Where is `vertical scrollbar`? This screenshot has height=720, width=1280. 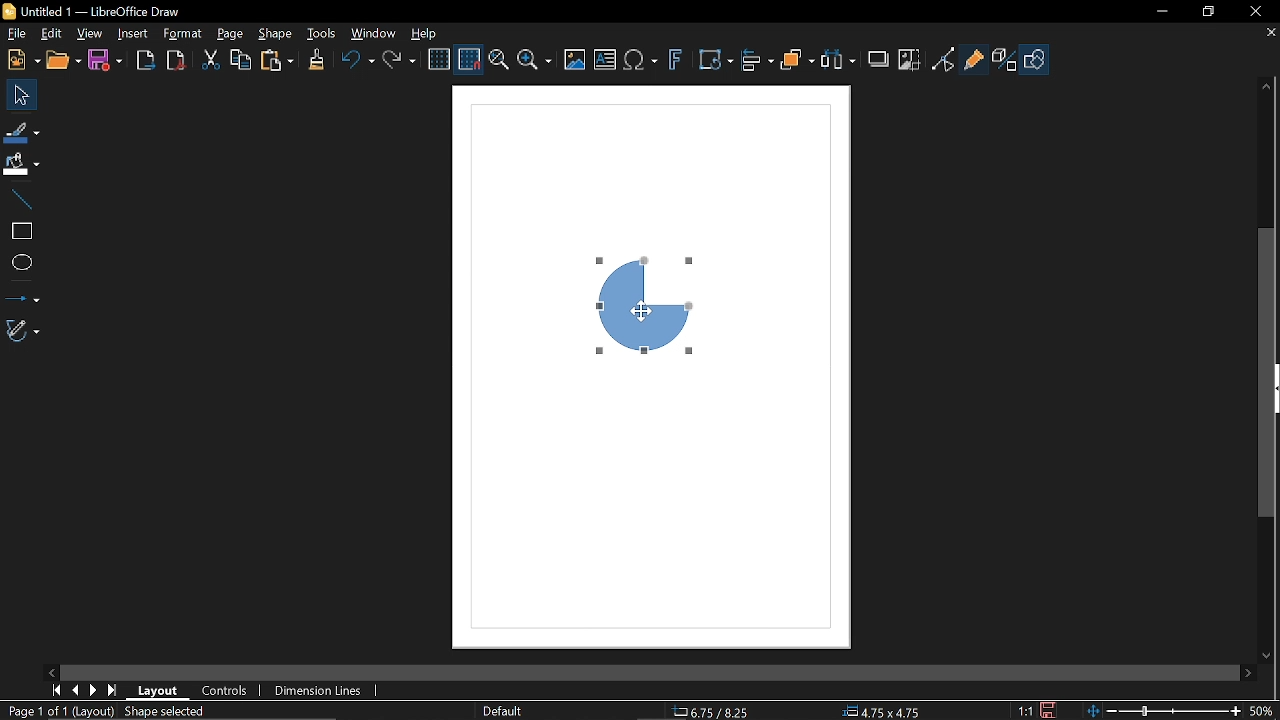 vertical scrollbar is located at coordinates (1268, 374).